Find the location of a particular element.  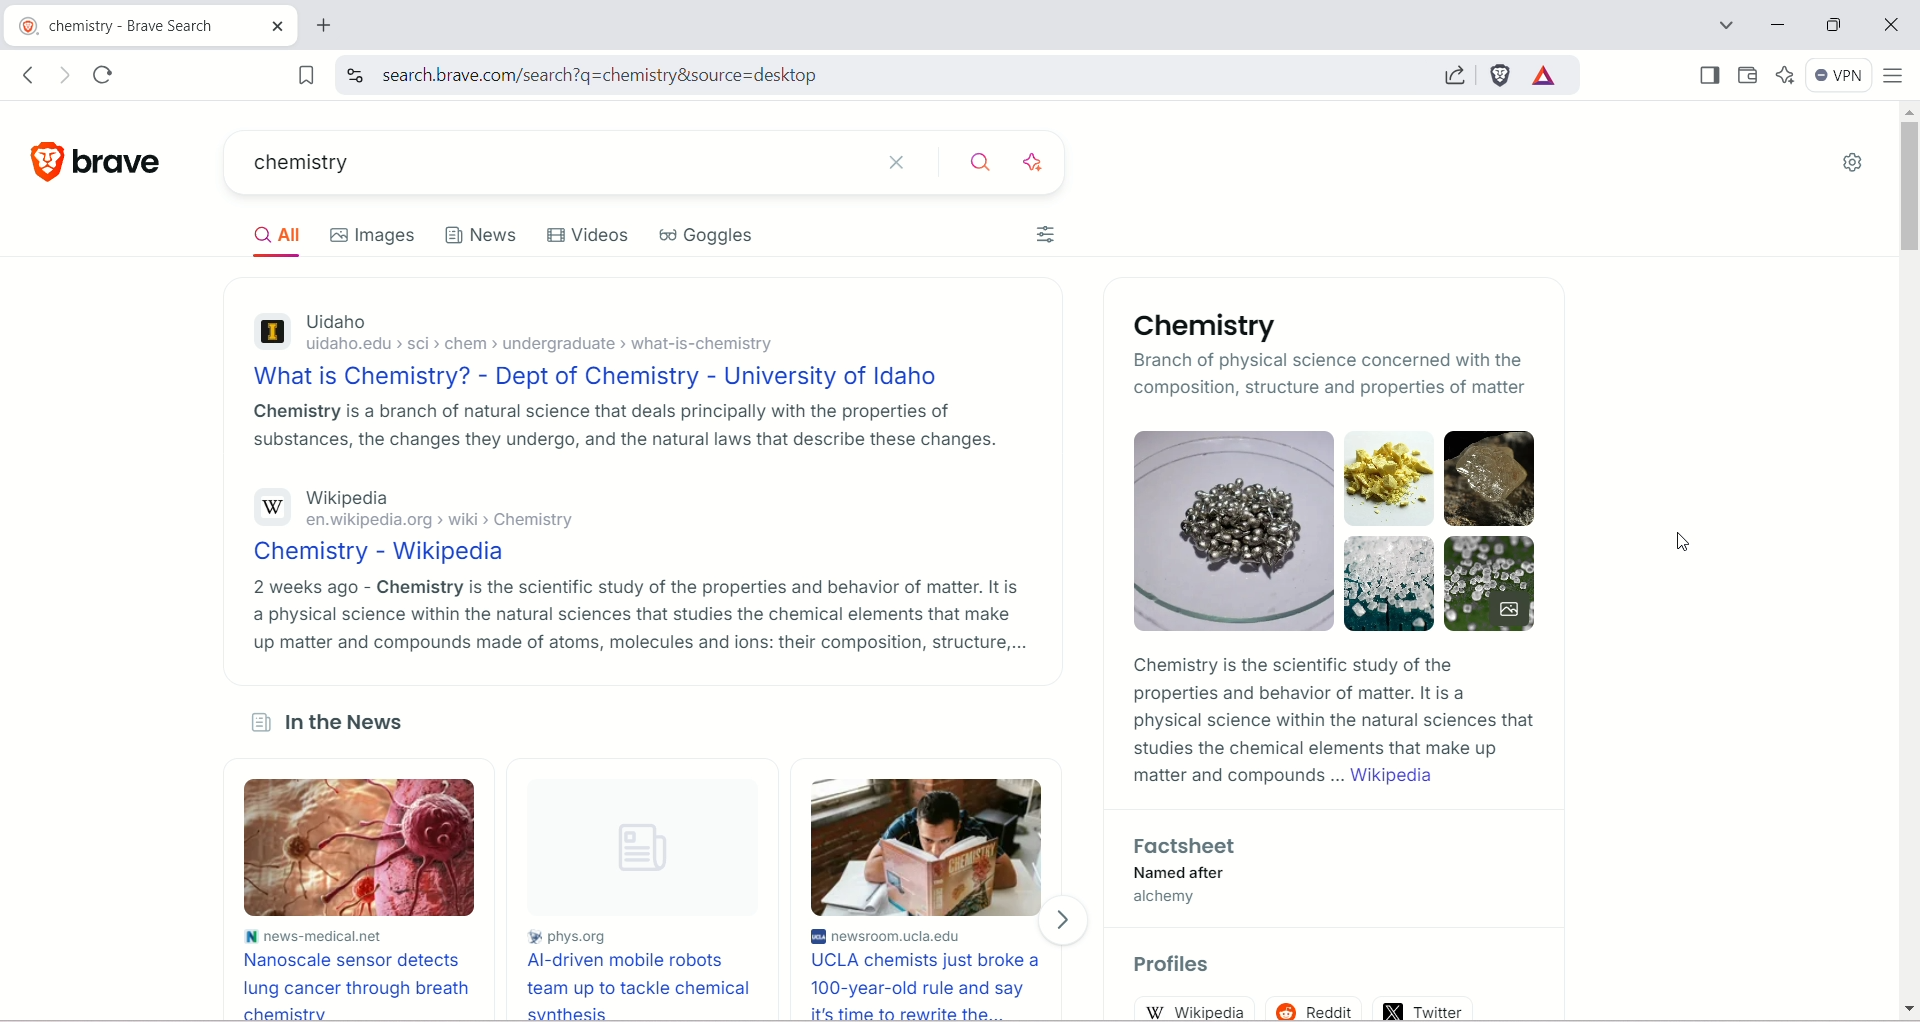

settings is located at coordinates (1851, 167).